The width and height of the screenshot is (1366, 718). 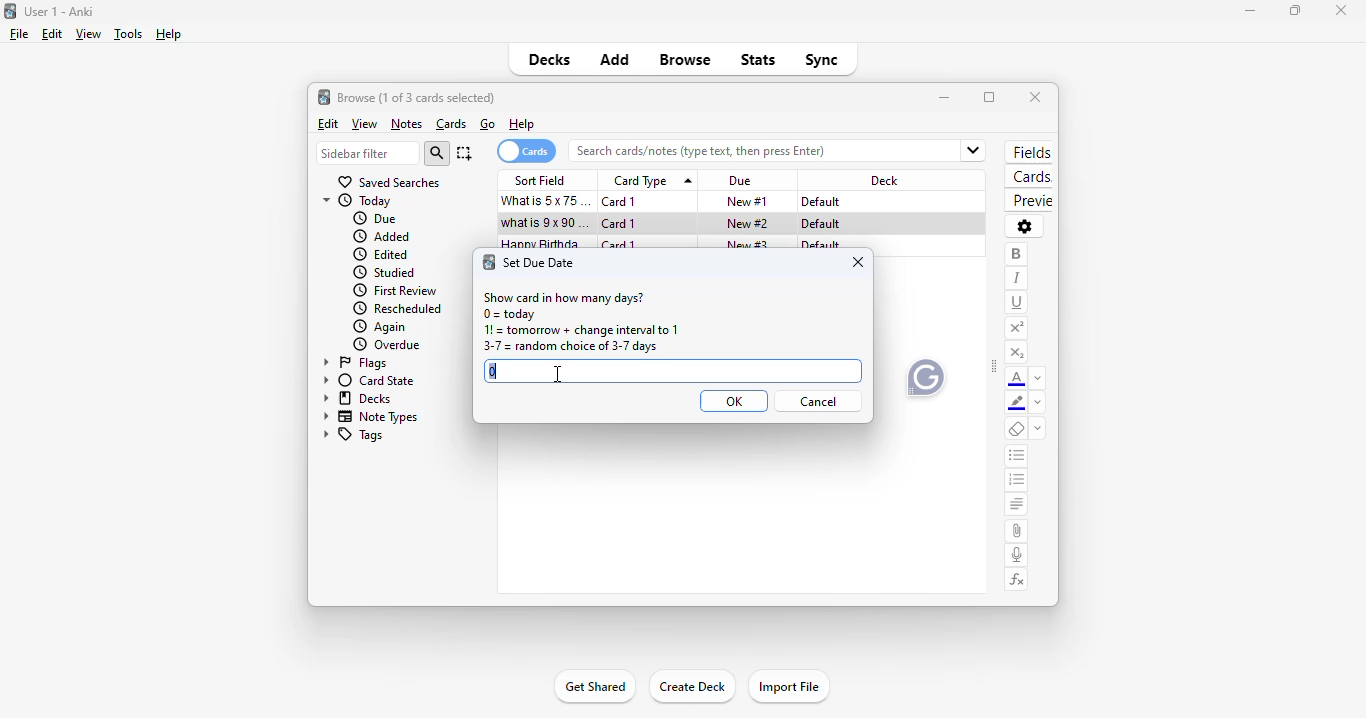 What do you see at coordinates (382, 272) in the screenshot?
I see `studied` at bounding box center [382, 272].